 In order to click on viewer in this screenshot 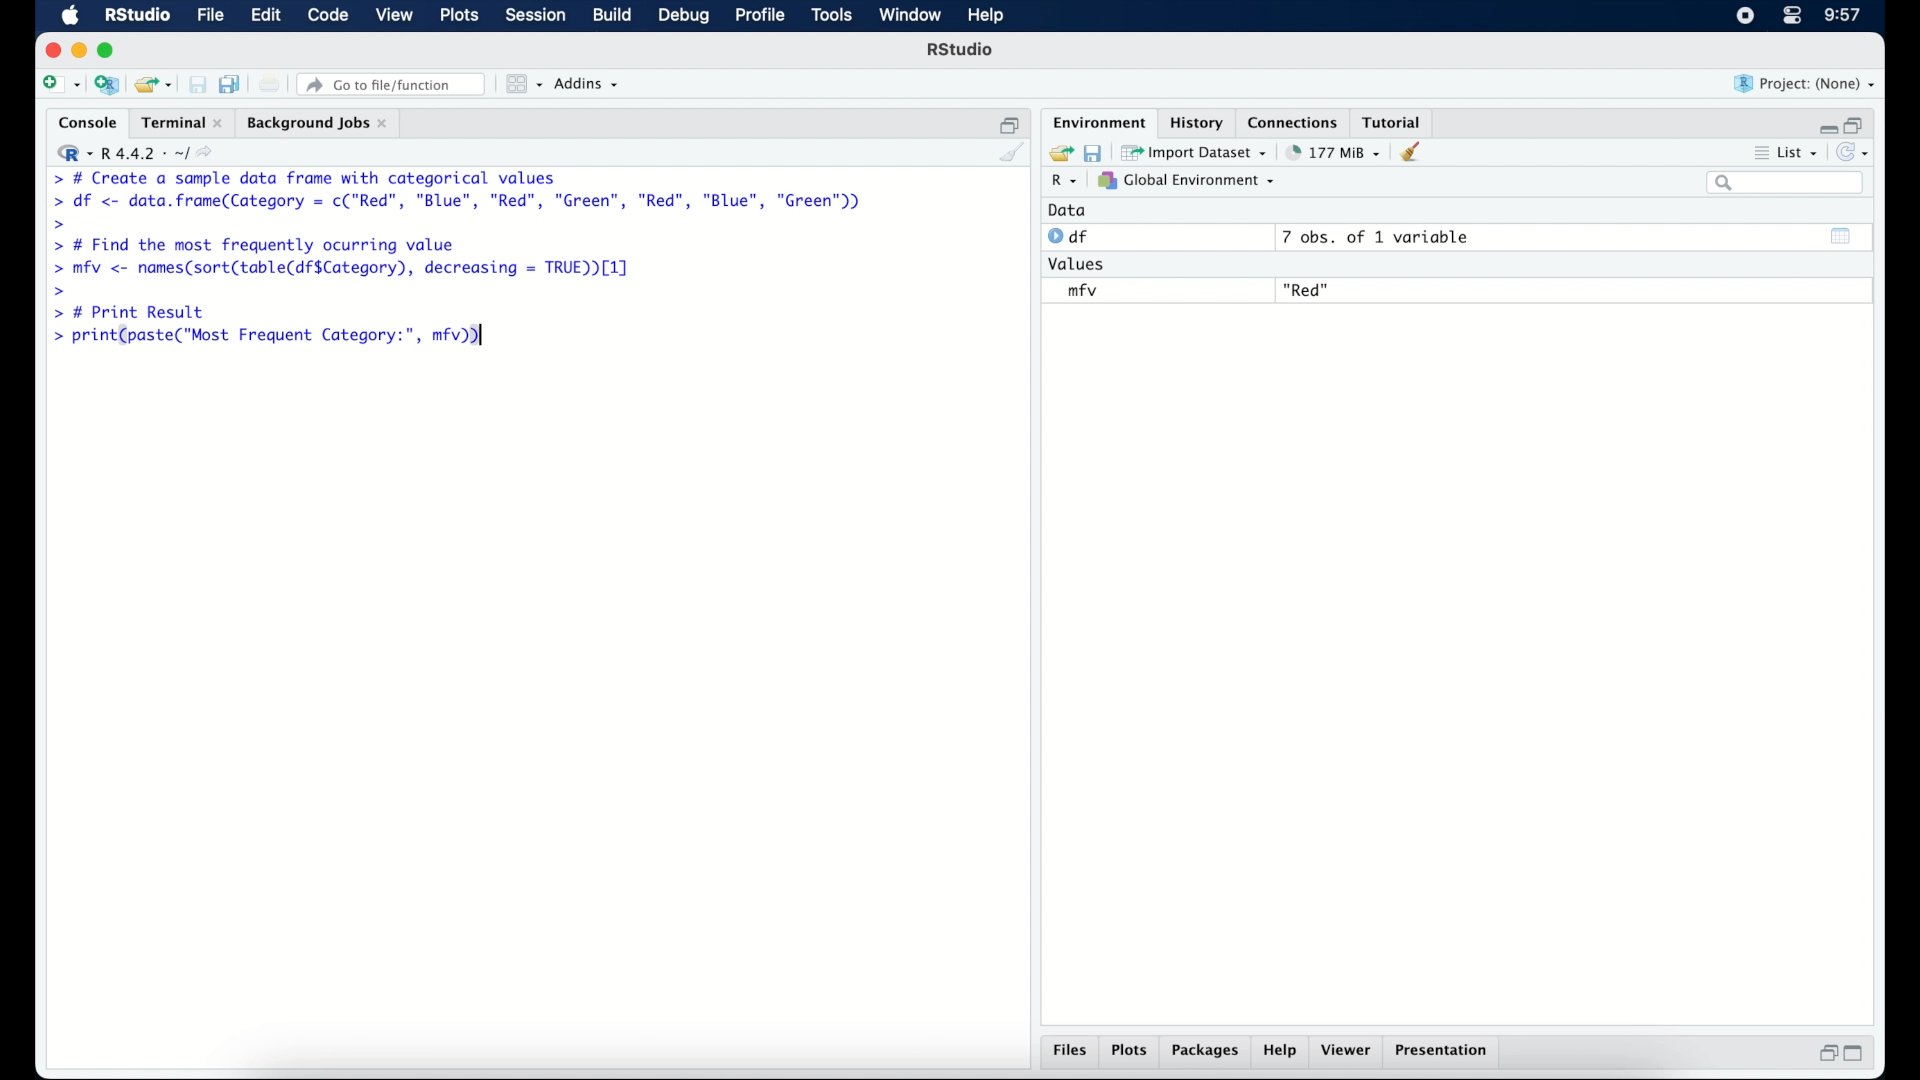, I will do `click(1348, 1052)`.